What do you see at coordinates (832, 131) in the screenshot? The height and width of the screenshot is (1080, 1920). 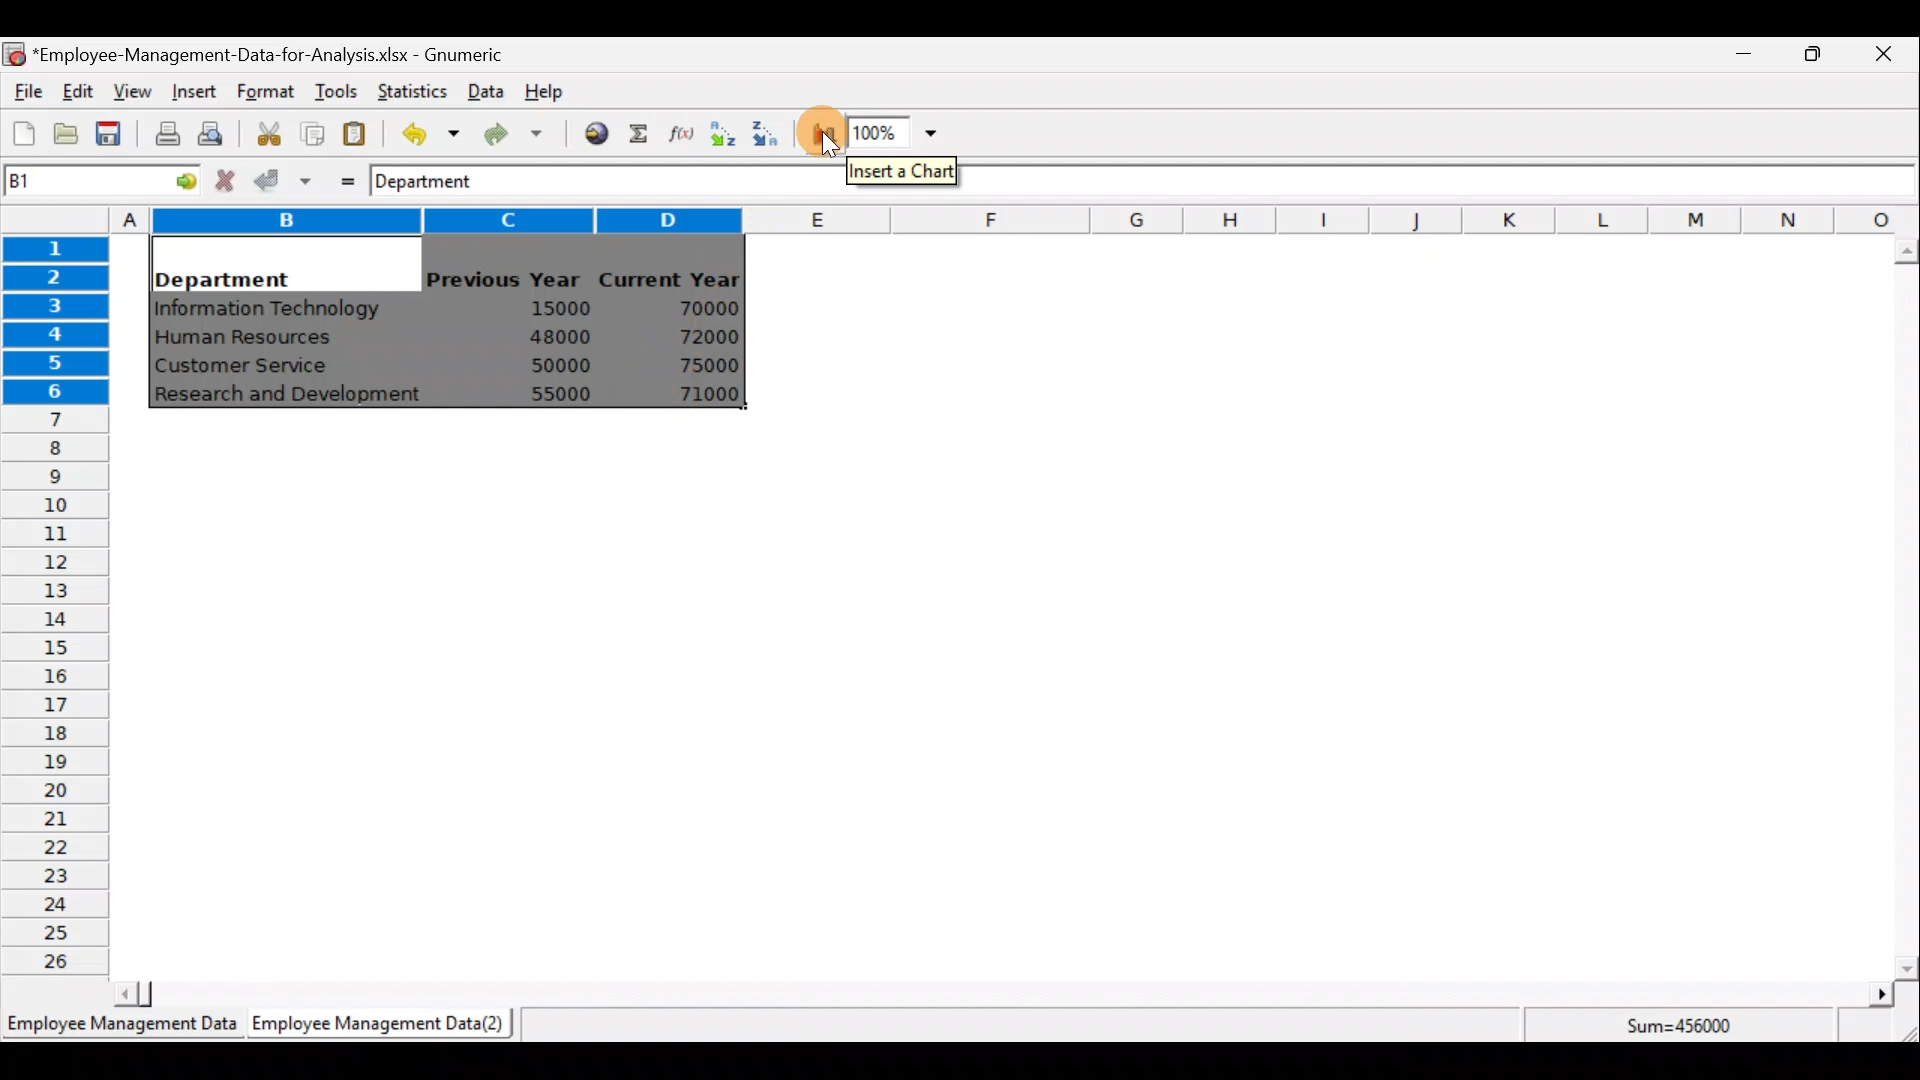 I see `Cursor on insert chart` at bounding box center [832, 131].